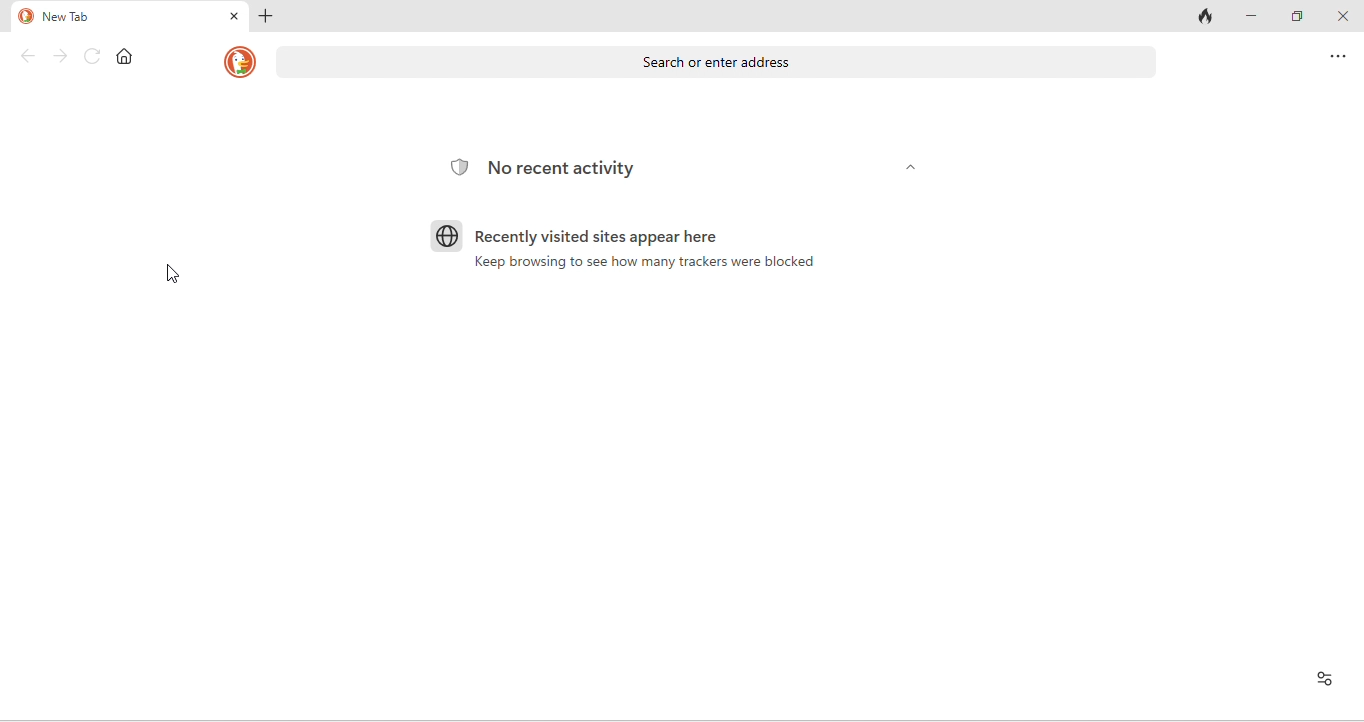  Describe the element at coordinates (28, 55) in the screenshot. I see `back` at that location.